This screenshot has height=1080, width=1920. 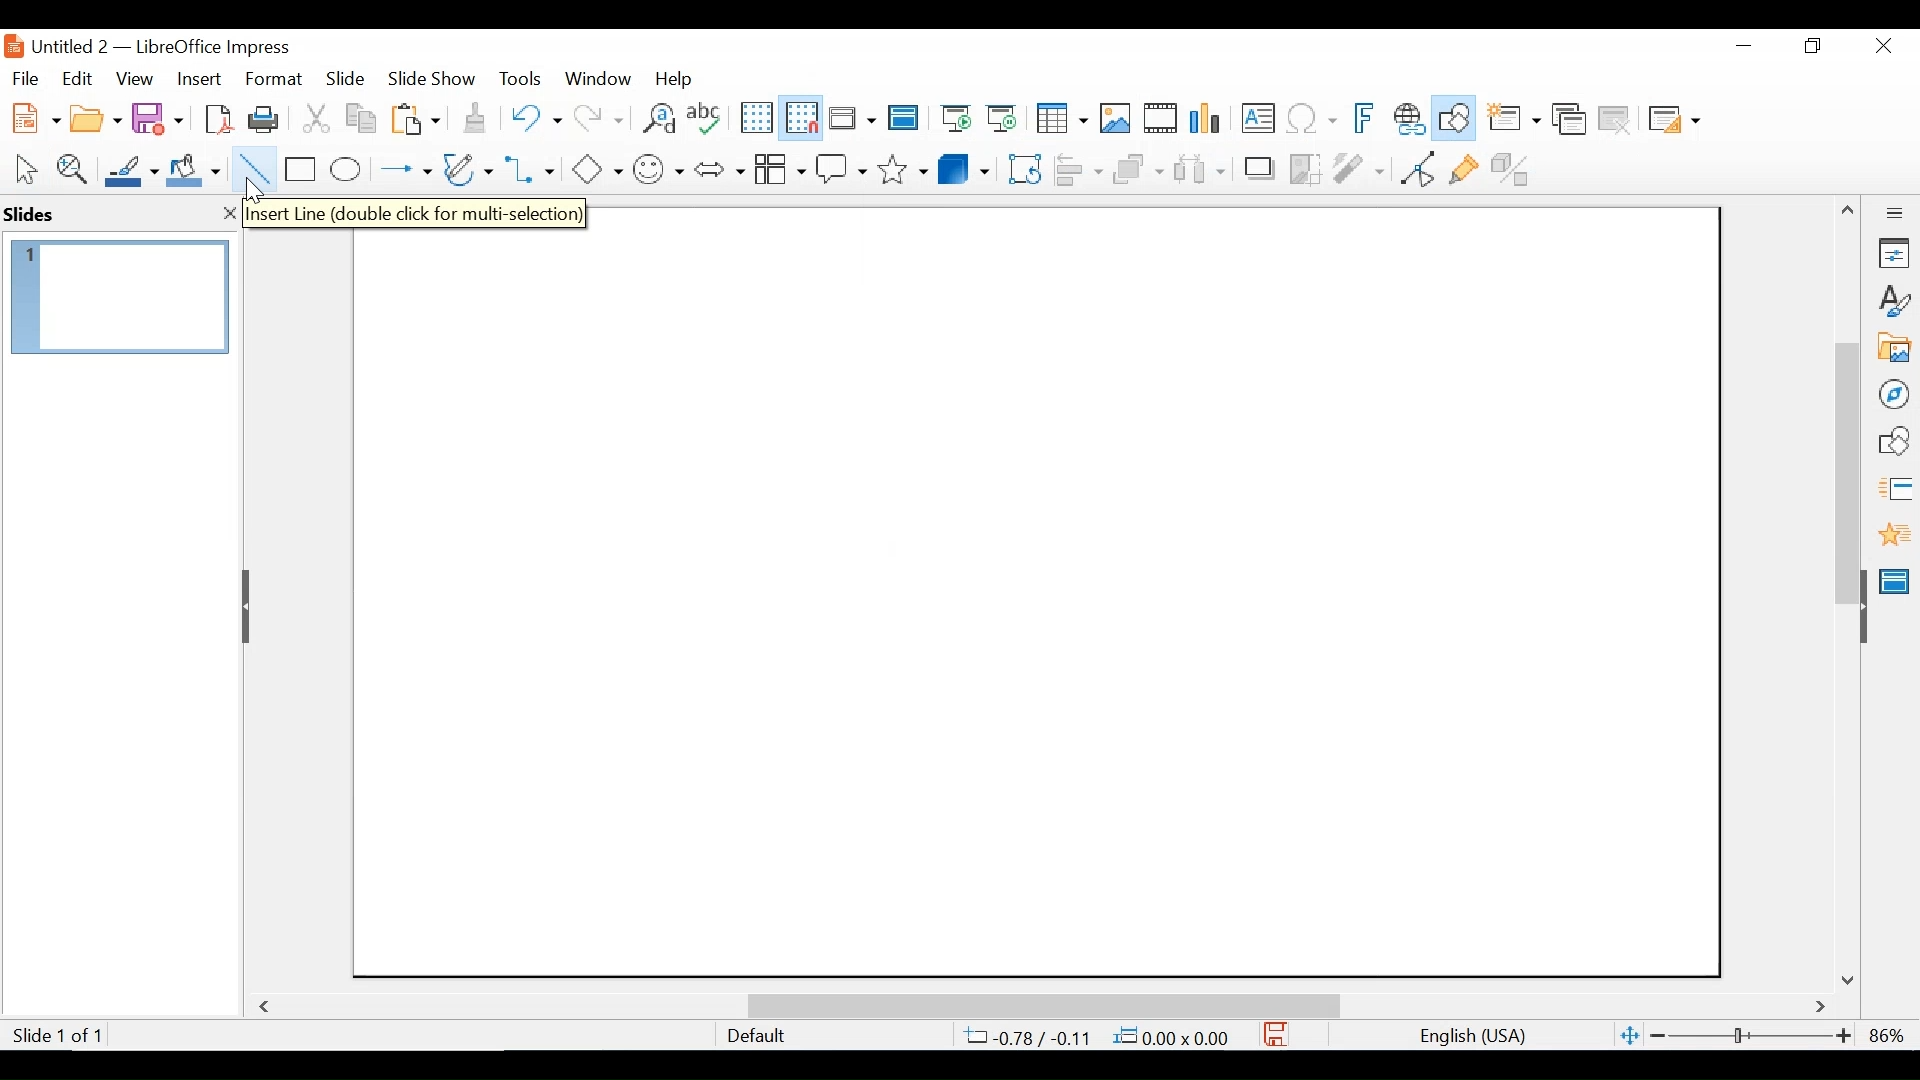 What do you see at coordinates (1569, 120) in the screenshot?
I see `Duplicate slide` at bounding box center [1569, 120].